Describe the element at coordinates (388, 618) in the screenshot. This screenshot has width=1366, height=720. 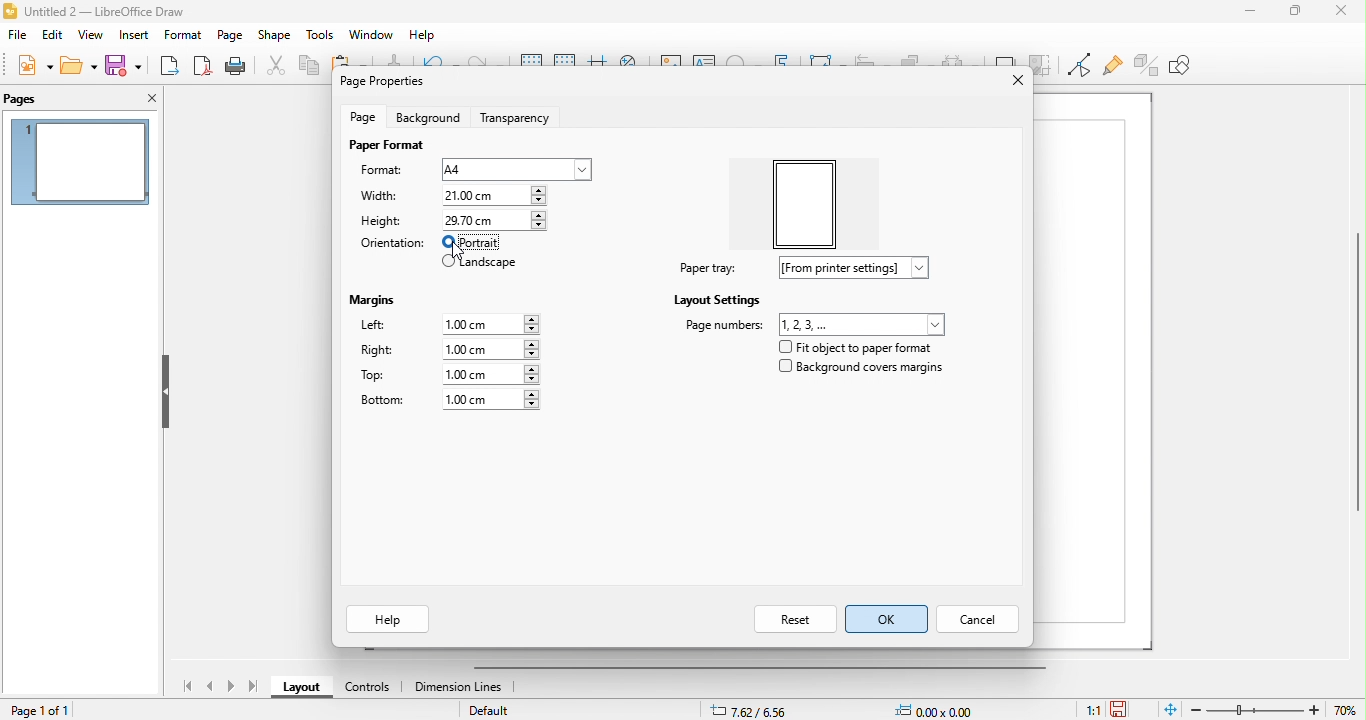
I see `help` at that location.